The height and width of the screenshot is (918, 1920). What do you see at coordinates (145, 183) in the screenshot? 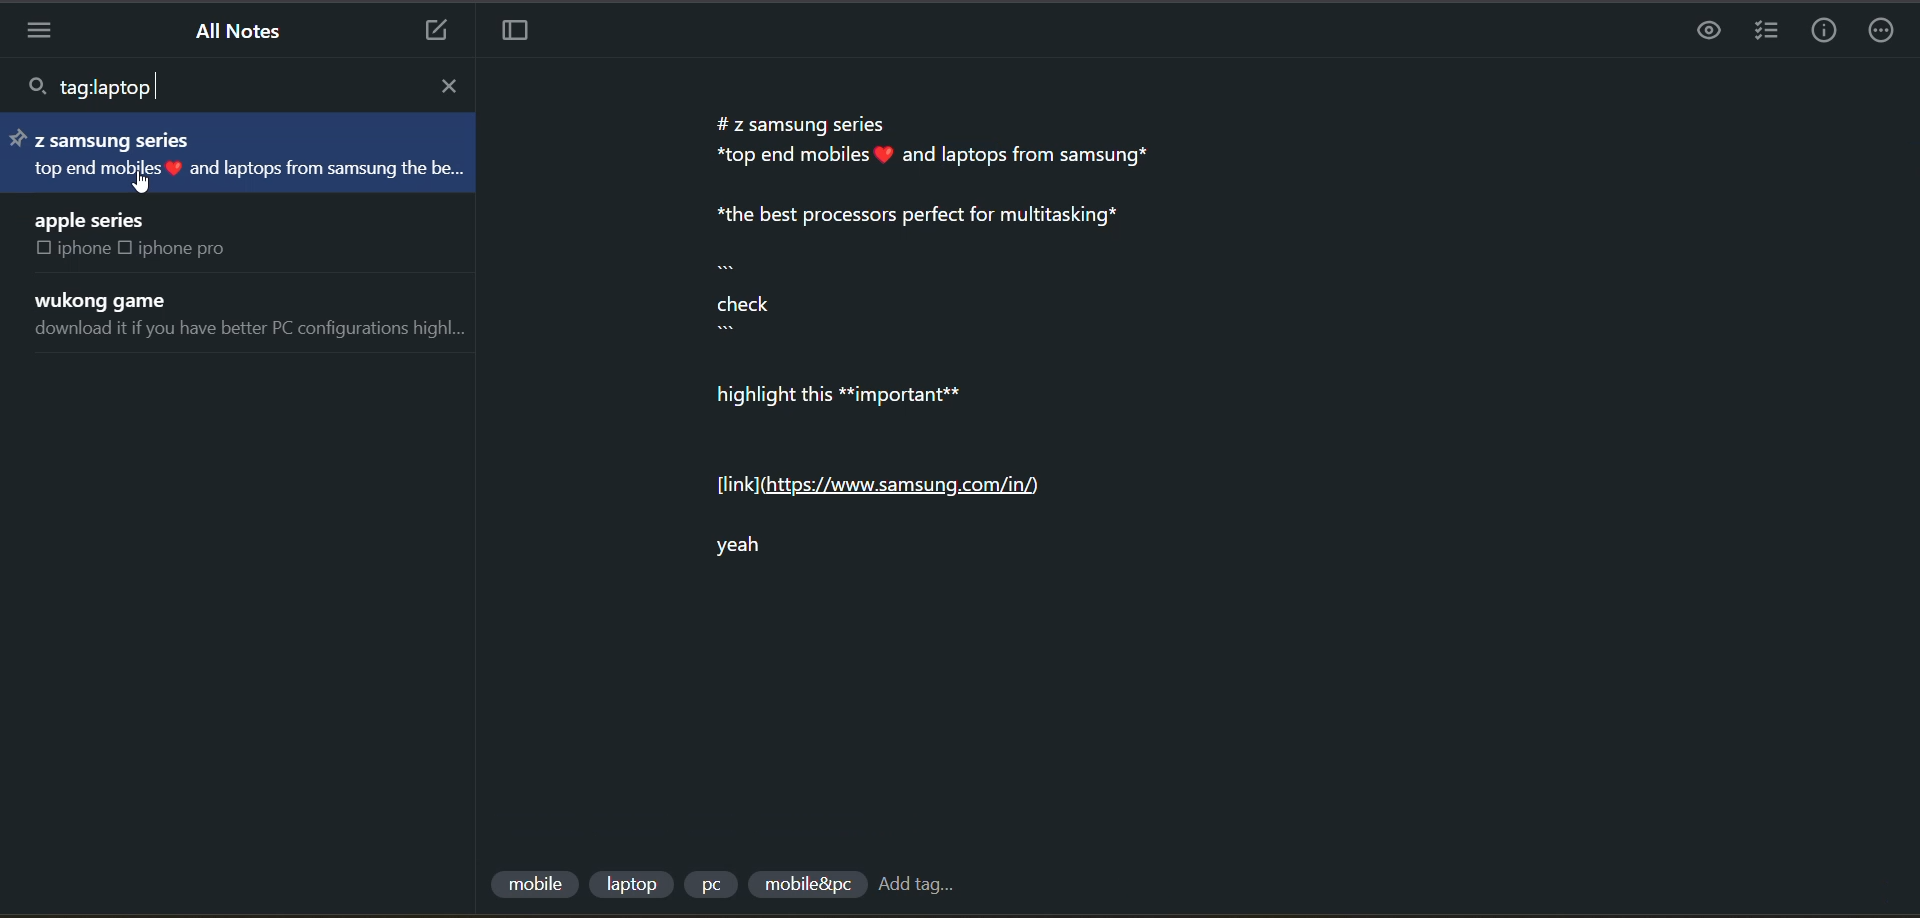
I see `cursor` at bounding box center [145, 183].